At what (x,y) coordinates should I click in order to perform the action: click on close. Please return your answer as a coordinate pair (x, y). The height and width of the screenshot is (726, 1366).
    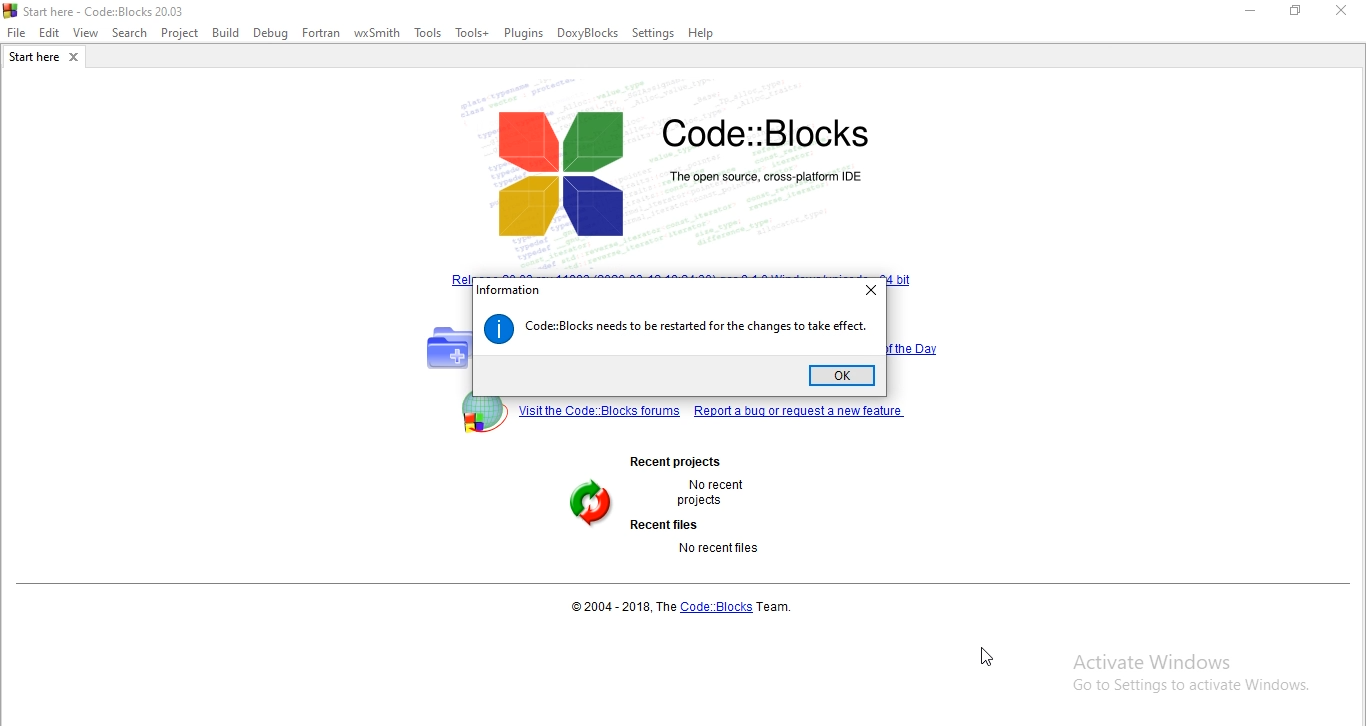
    Looking at the image, I should click on (869, 290).